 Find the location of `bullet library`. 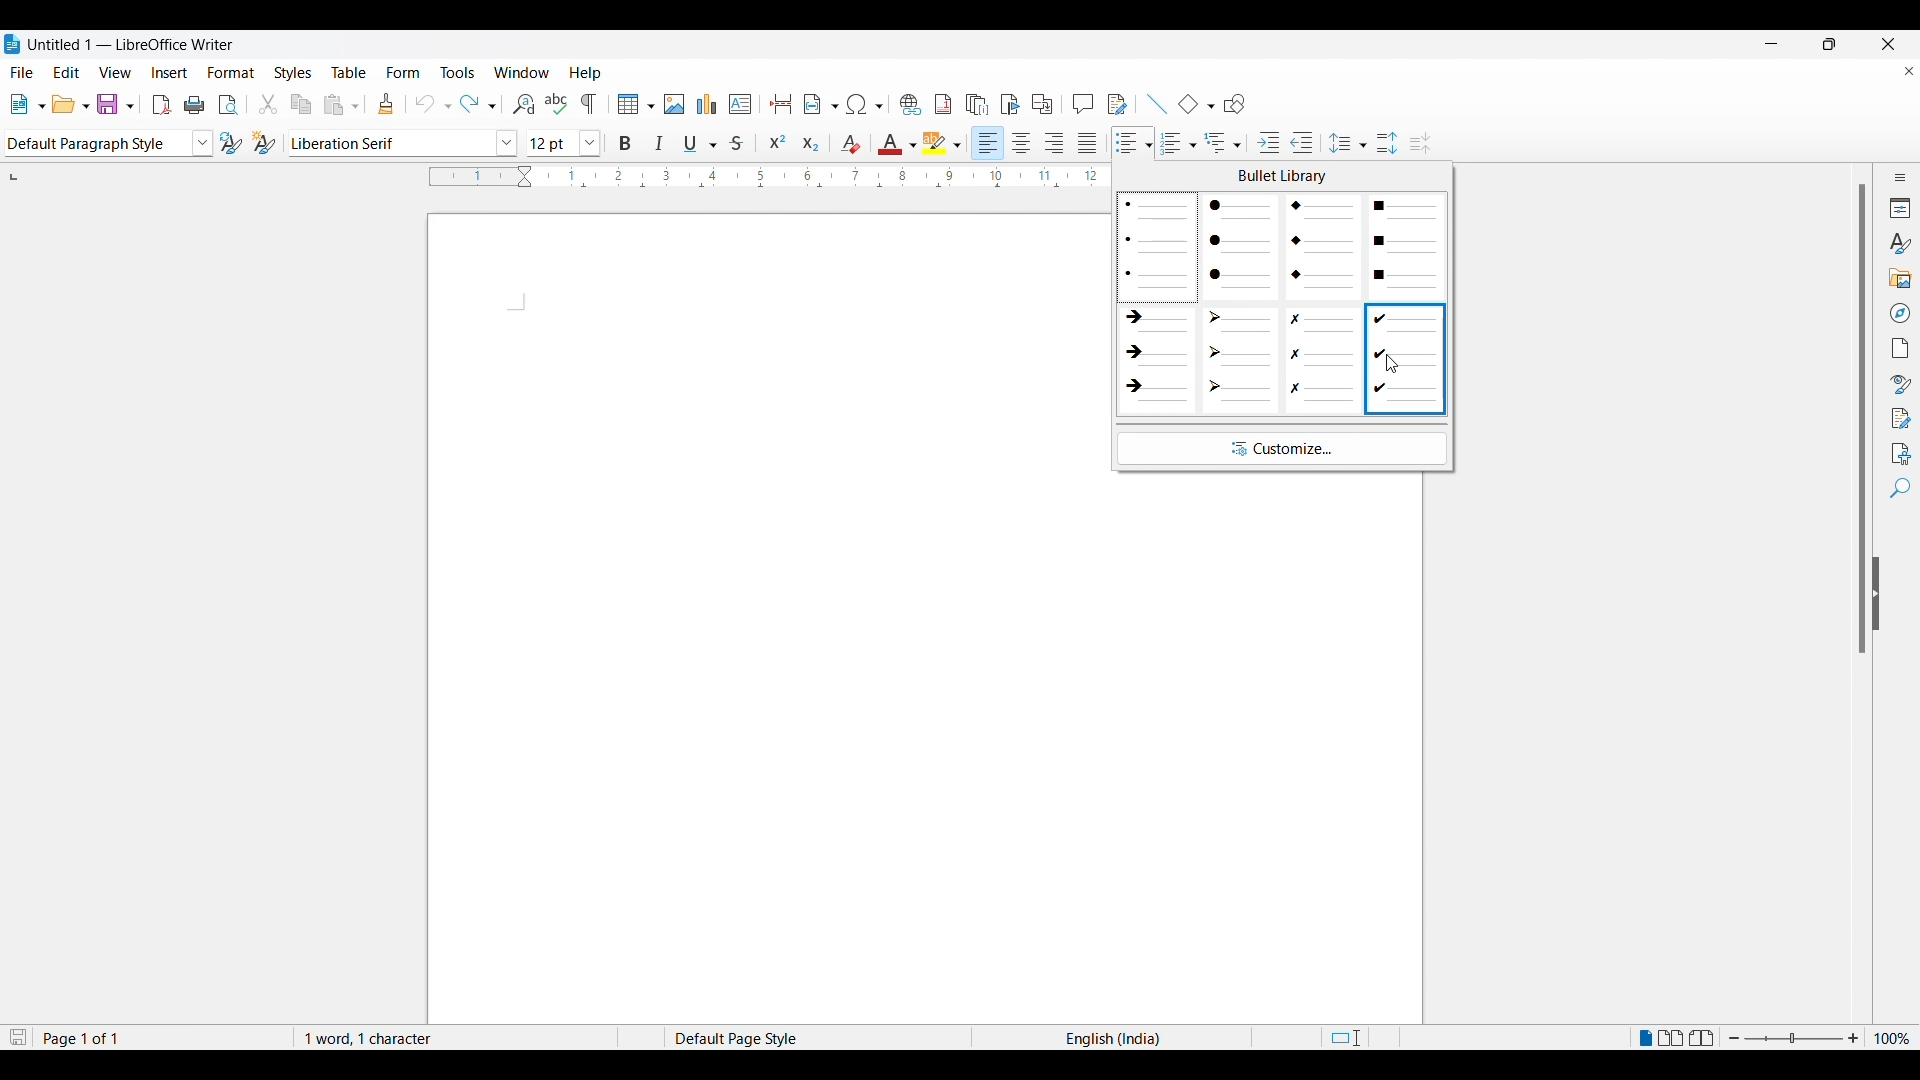

bullet library is located at coordinates (1278, 177).